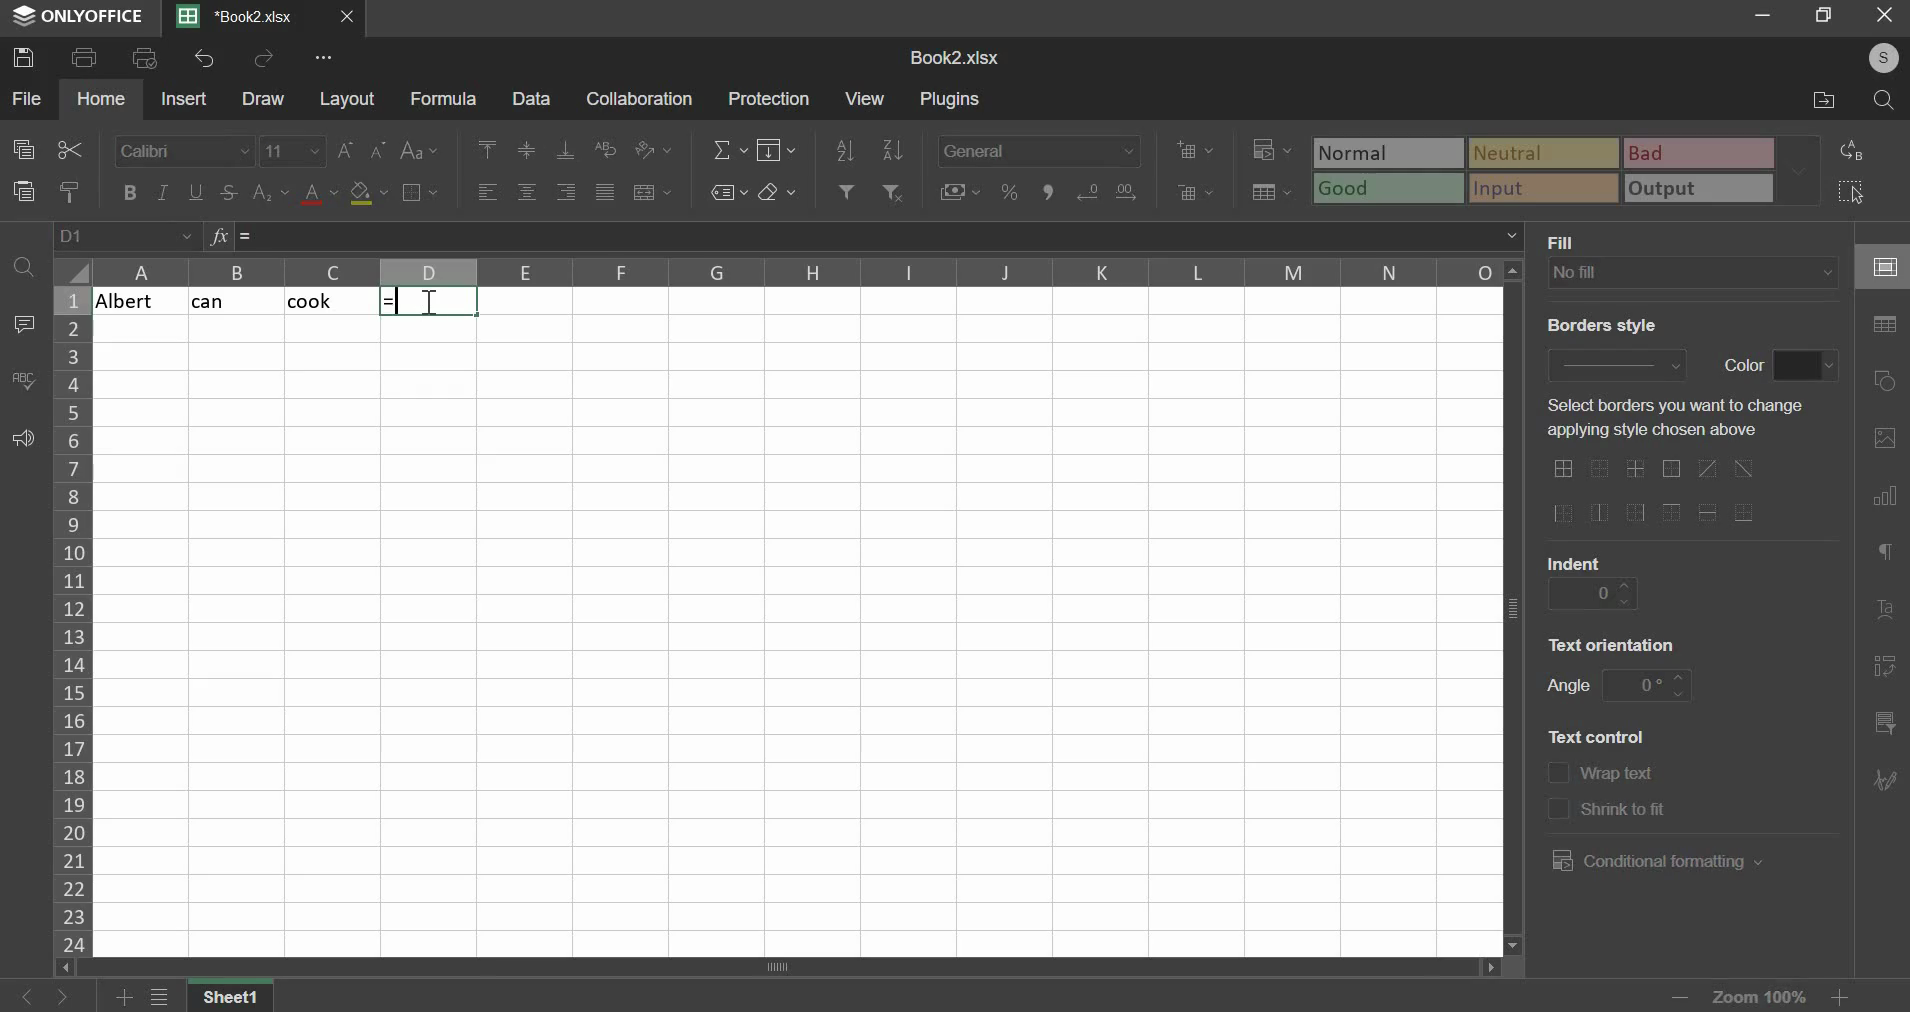 The height and width of the screenshot is (1012, 1910). Describe the element at coordinates (426, 303) in the screenshot. I see `selected cells ` at that location.